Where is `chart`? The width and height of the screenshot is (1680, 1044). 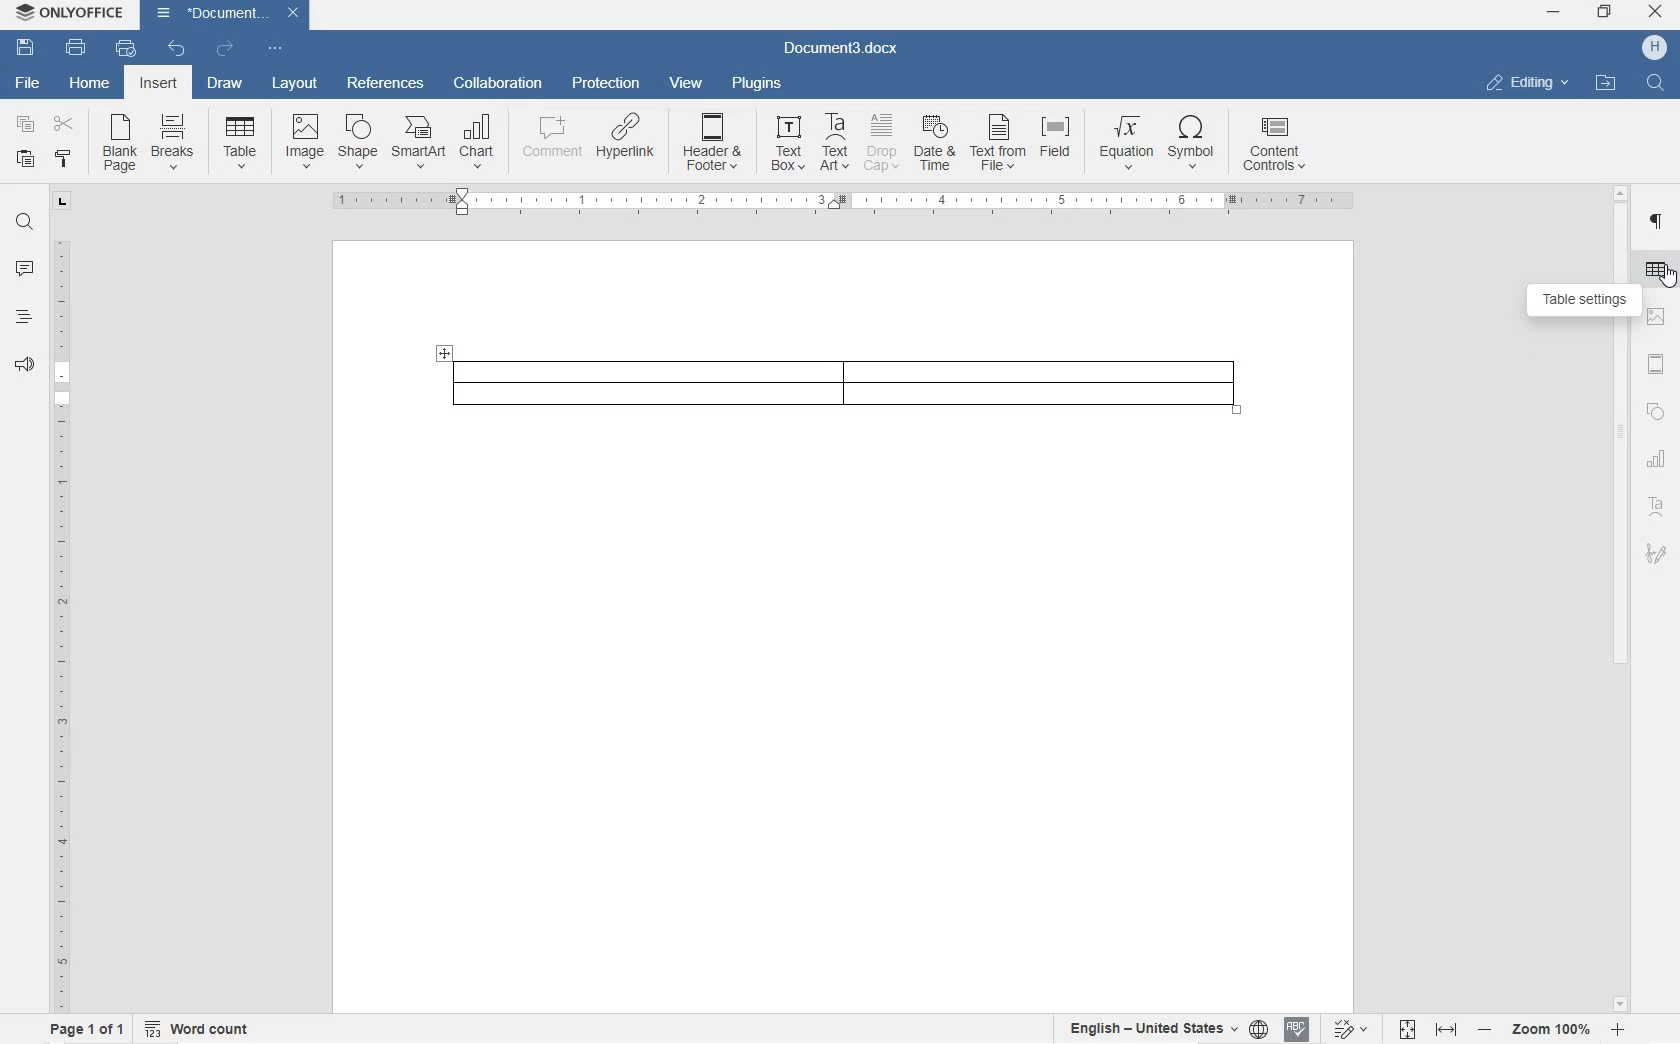 chart is located at coordinates (478, 142).